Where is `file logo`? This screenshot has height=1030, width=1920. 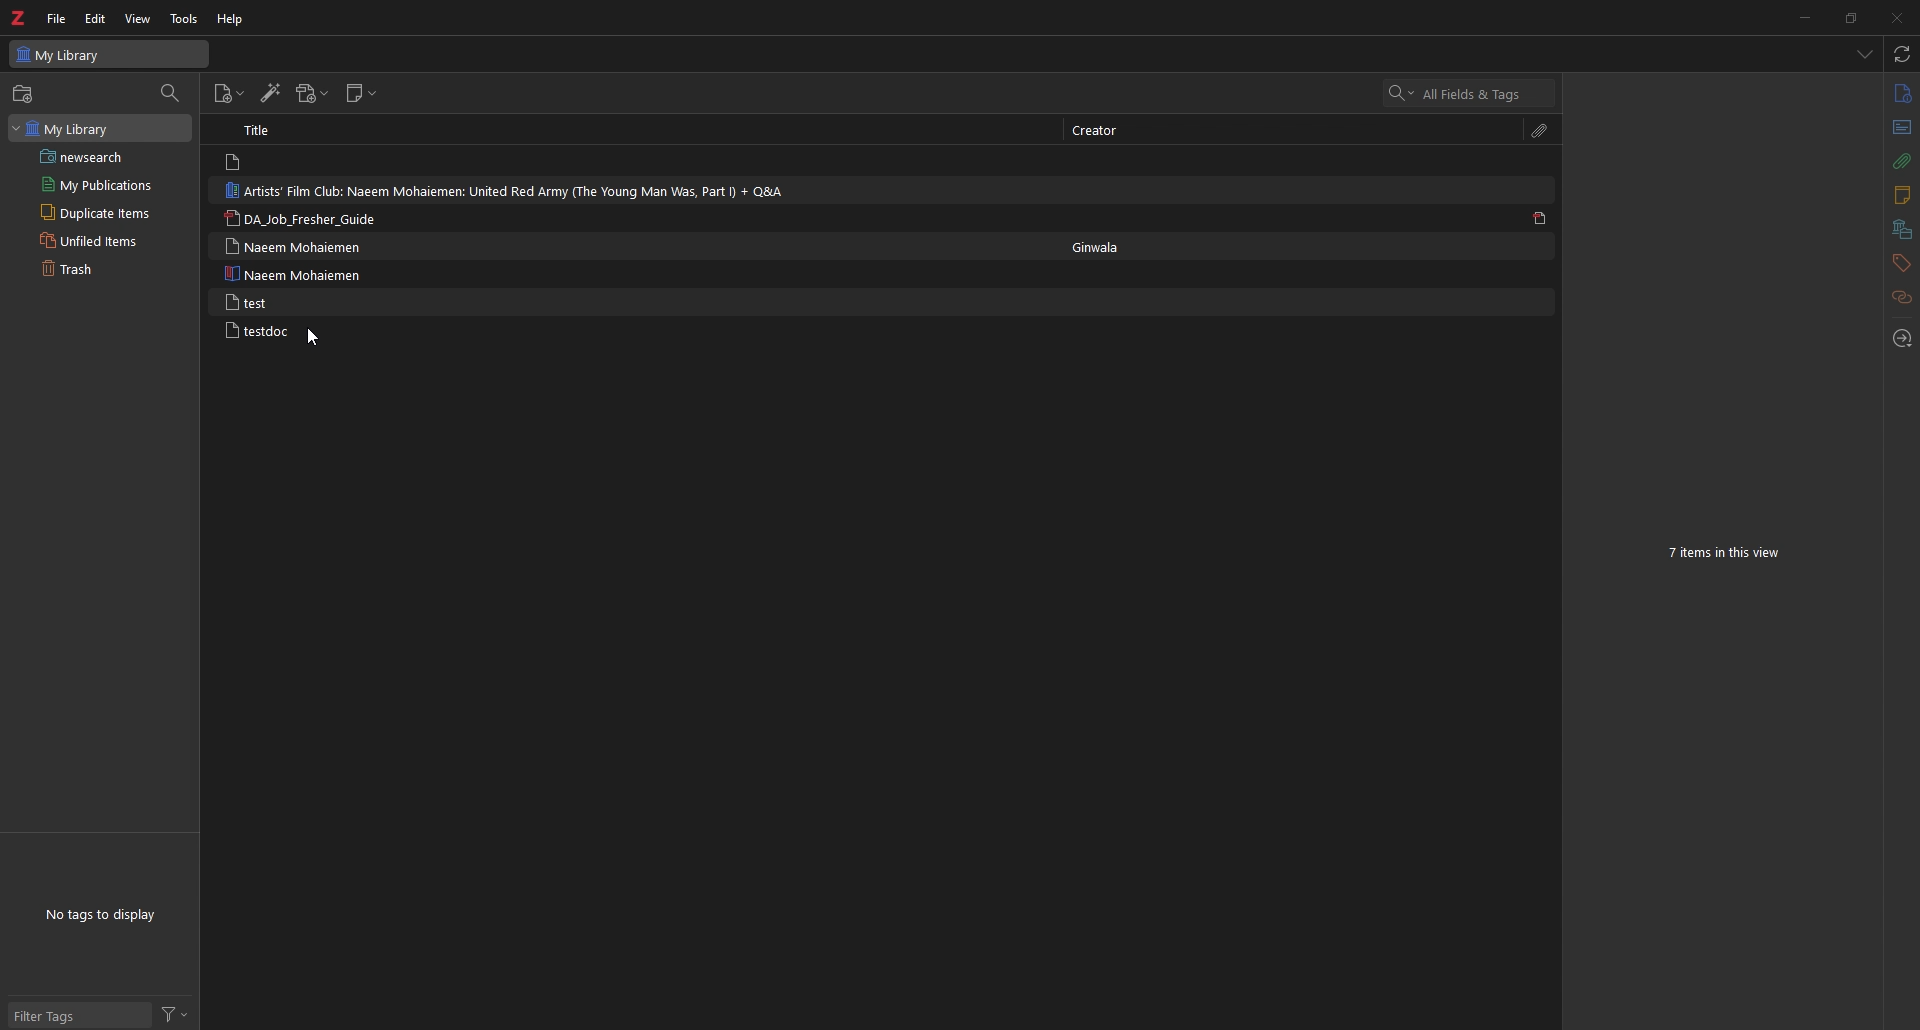
file logo is located at coordinates (236, 162).